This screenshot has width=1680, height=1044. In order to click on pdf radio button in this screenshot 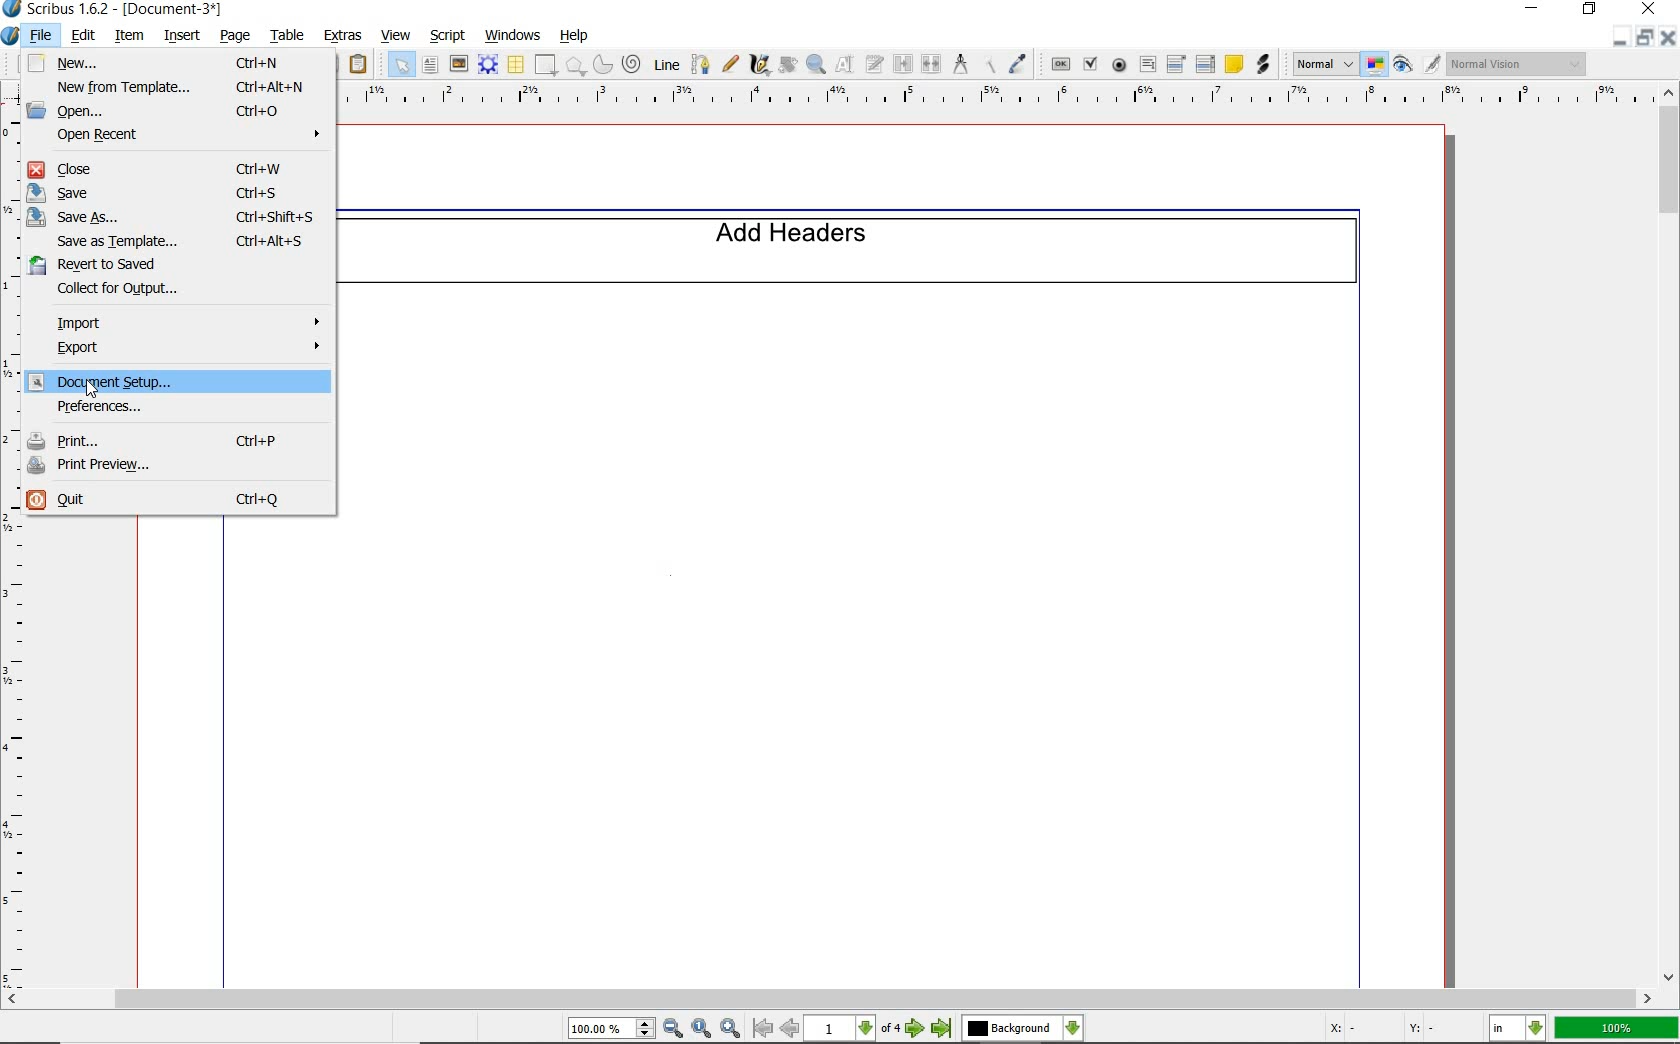, I will do `click(1121, 65)`.